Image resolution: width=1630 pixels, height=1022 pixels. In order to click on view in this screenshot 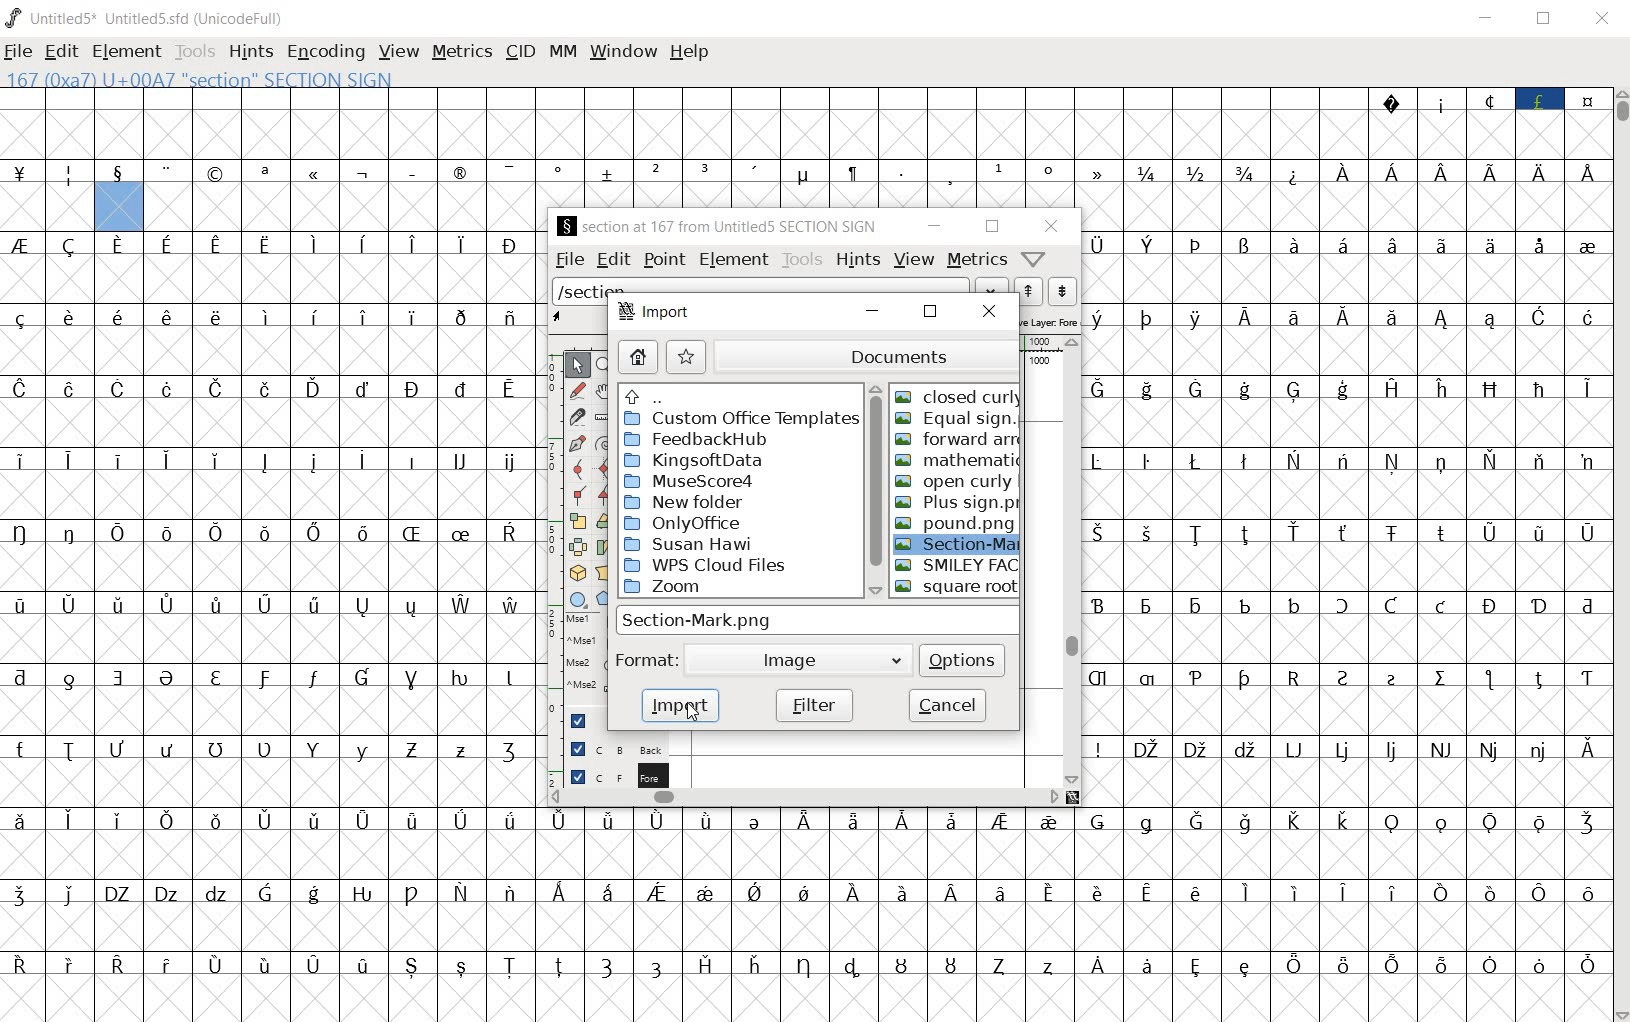, I will do `click(916, 261)`.